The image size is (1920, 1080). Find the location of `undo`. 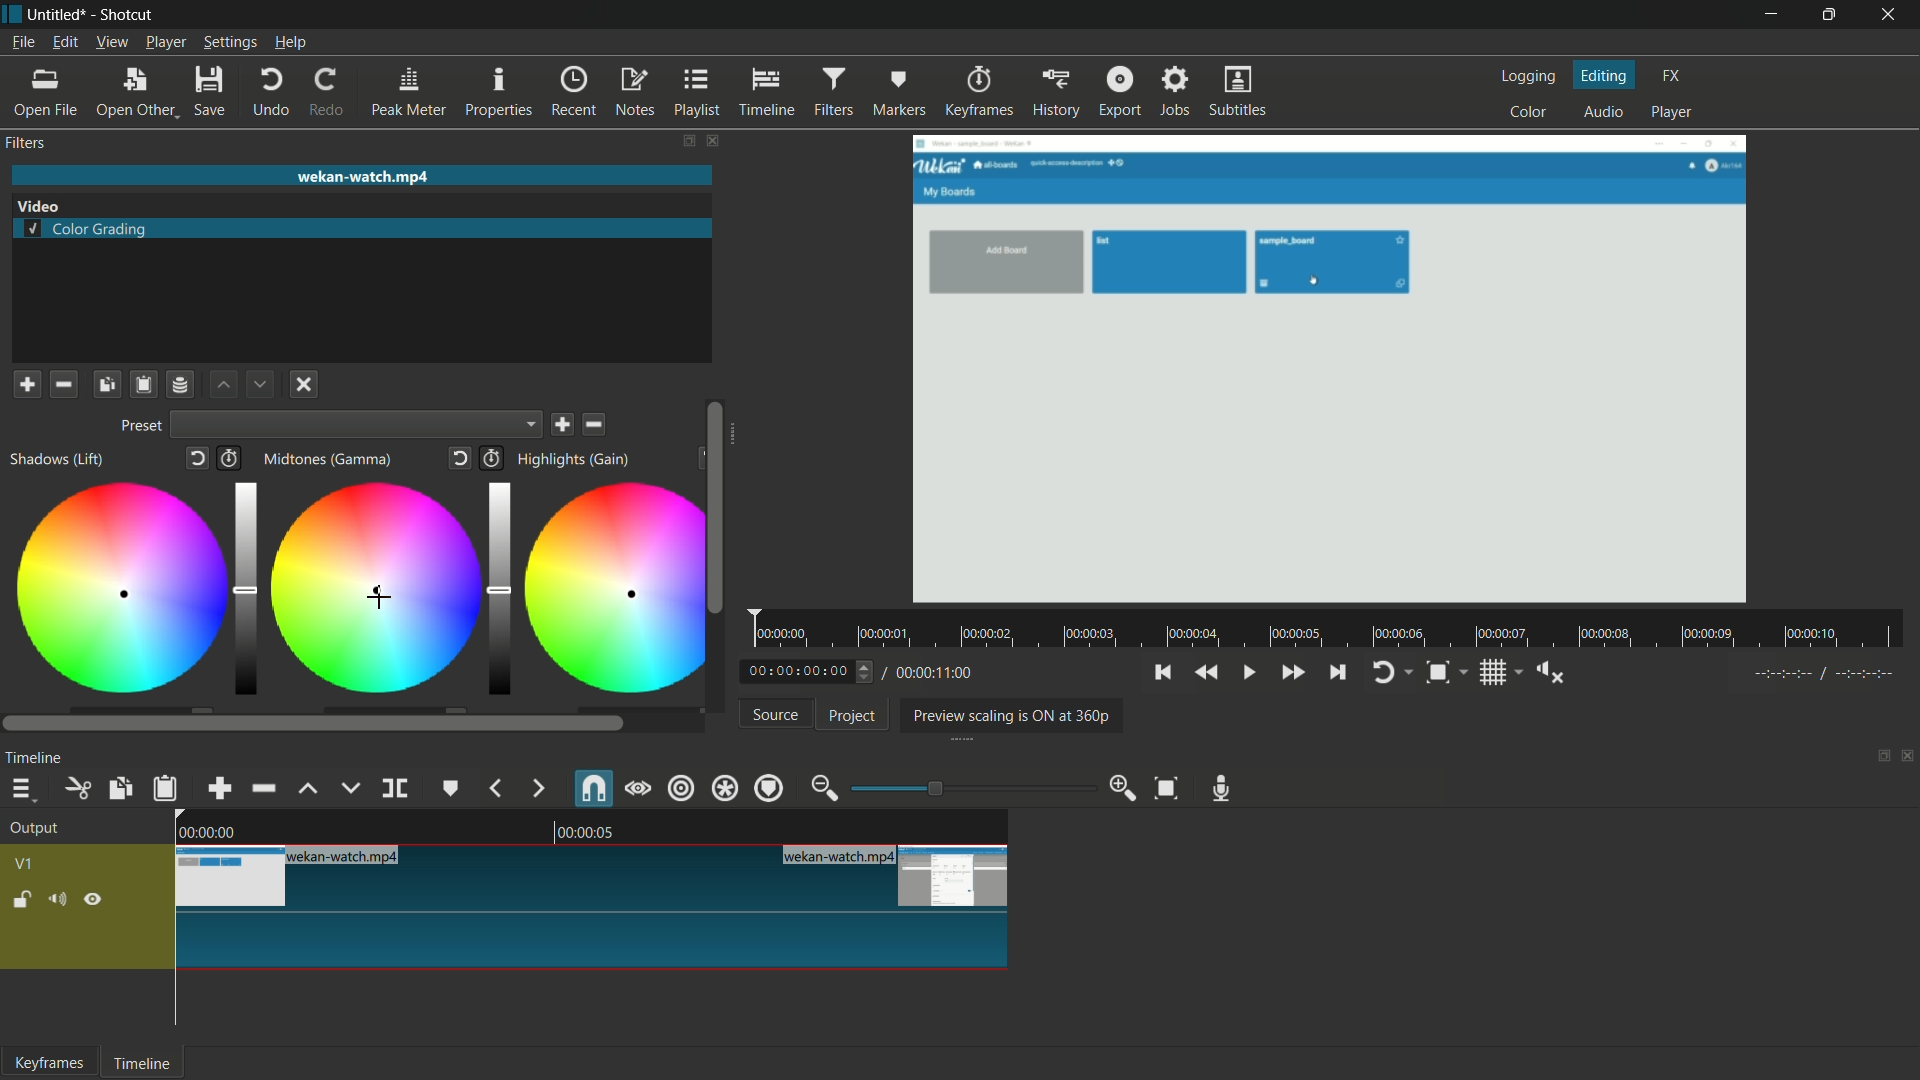

undo is located at coordinates (272, 92).